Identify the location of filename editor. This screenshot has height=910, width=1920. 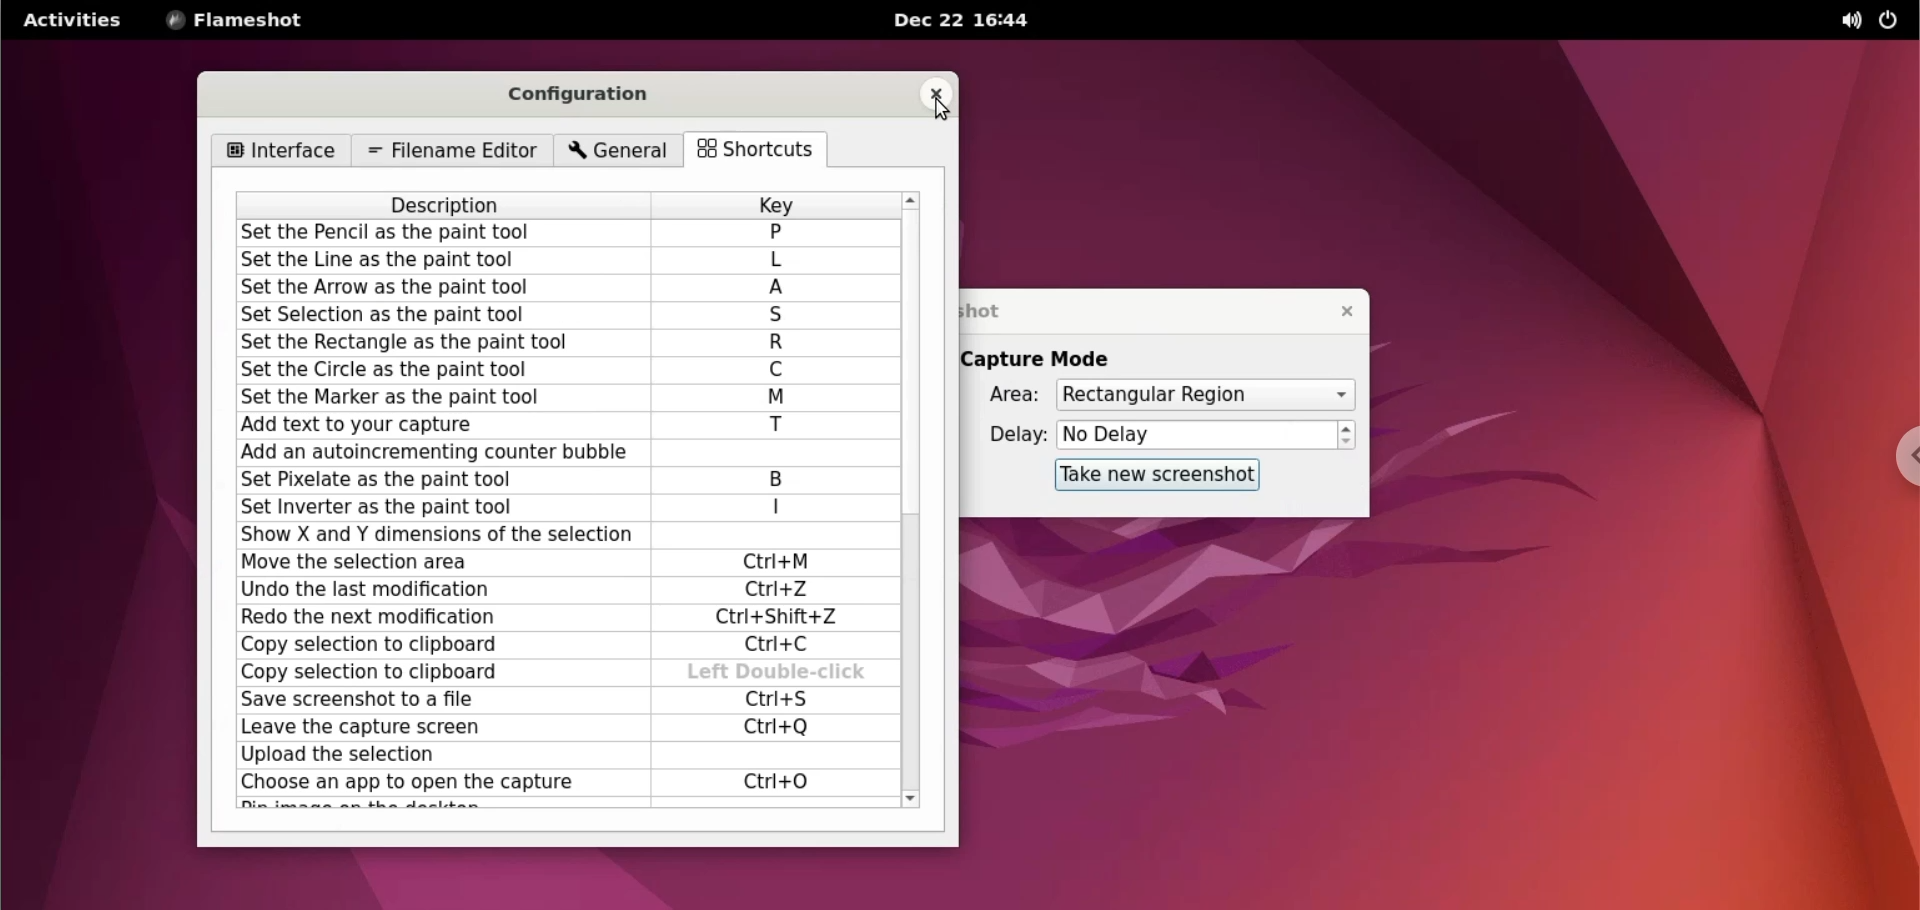
(449, 151).